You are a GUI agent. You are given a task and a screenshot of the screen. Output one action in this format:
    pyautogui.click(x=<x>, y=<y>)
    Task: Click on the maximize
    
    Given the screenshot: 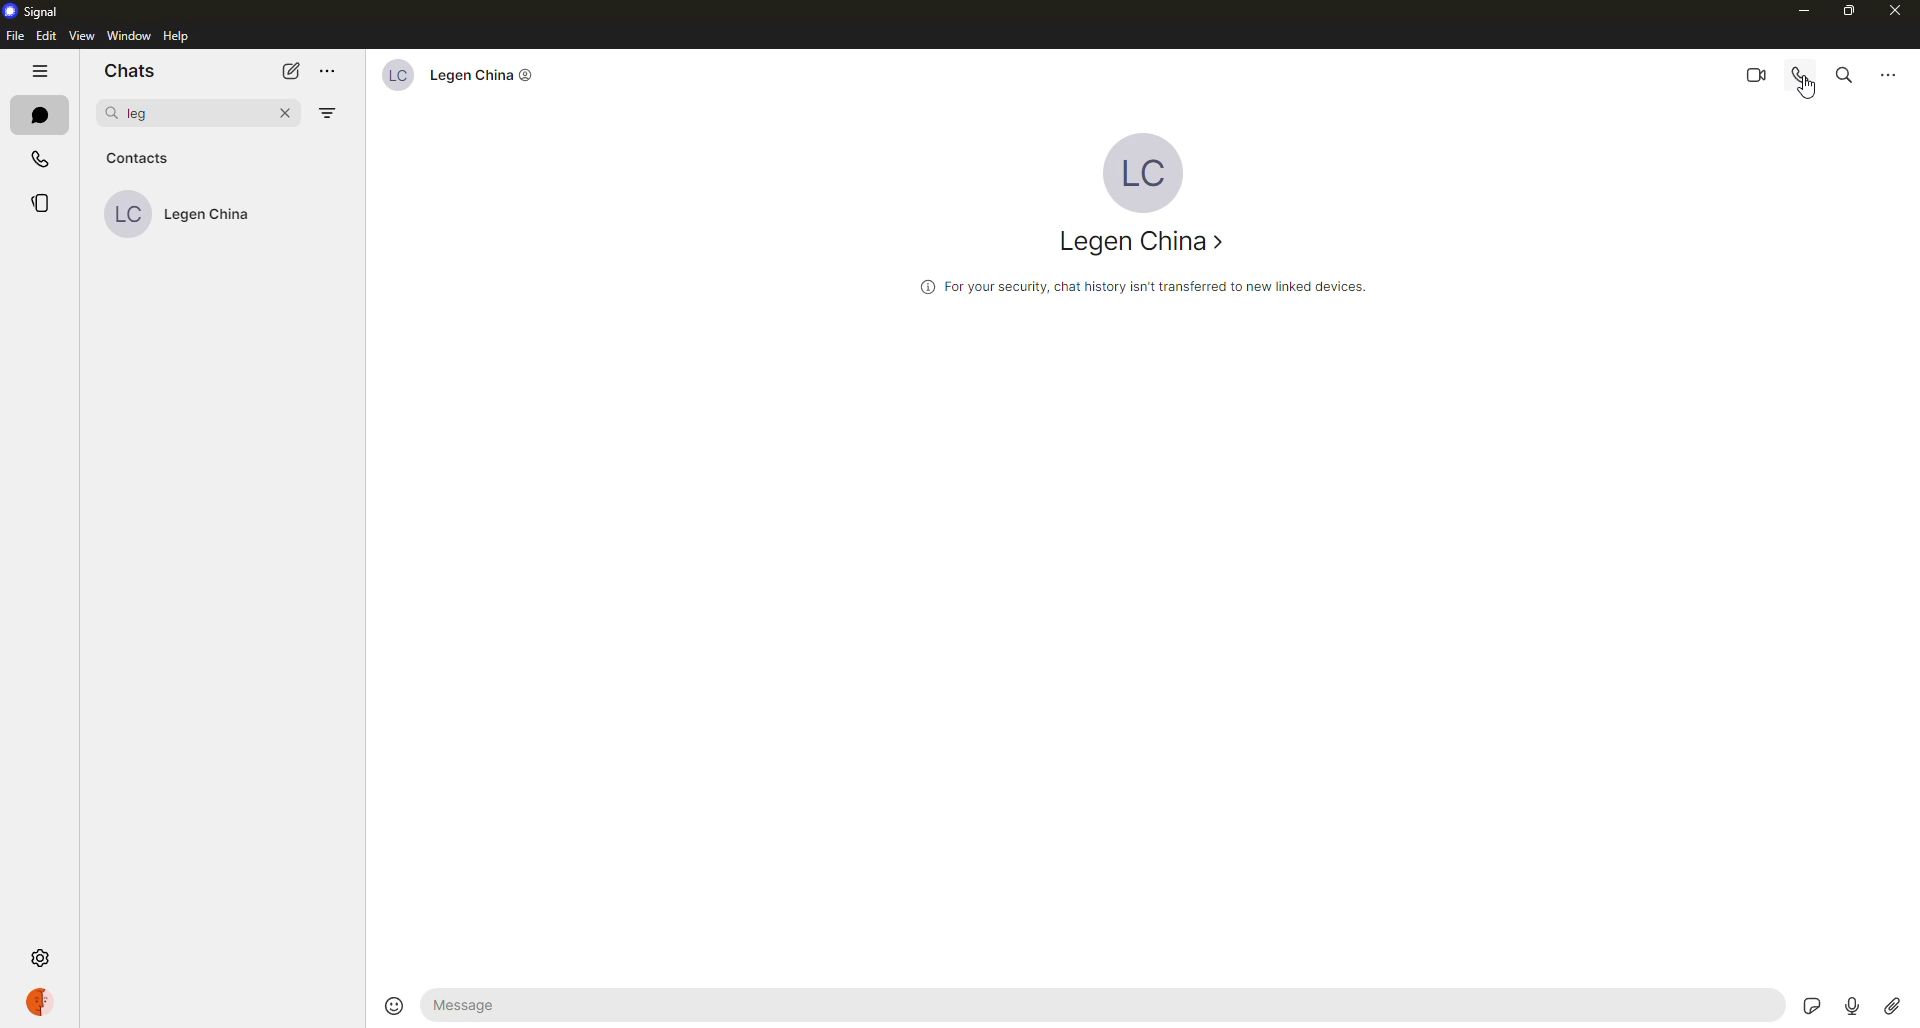 What is the action you would take?
    pyautogui.click(x=1850, y=14)
    